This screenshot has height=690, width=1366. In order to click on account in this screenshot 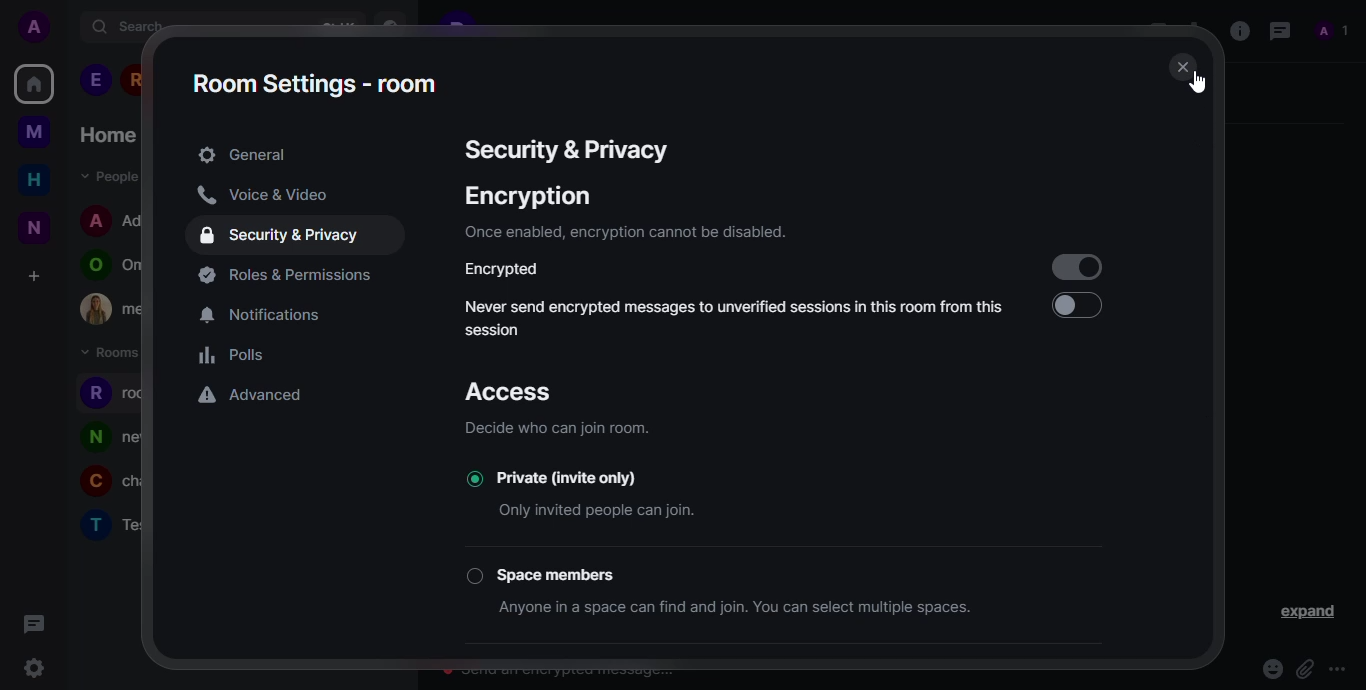, I will do `click(33, 27)`.